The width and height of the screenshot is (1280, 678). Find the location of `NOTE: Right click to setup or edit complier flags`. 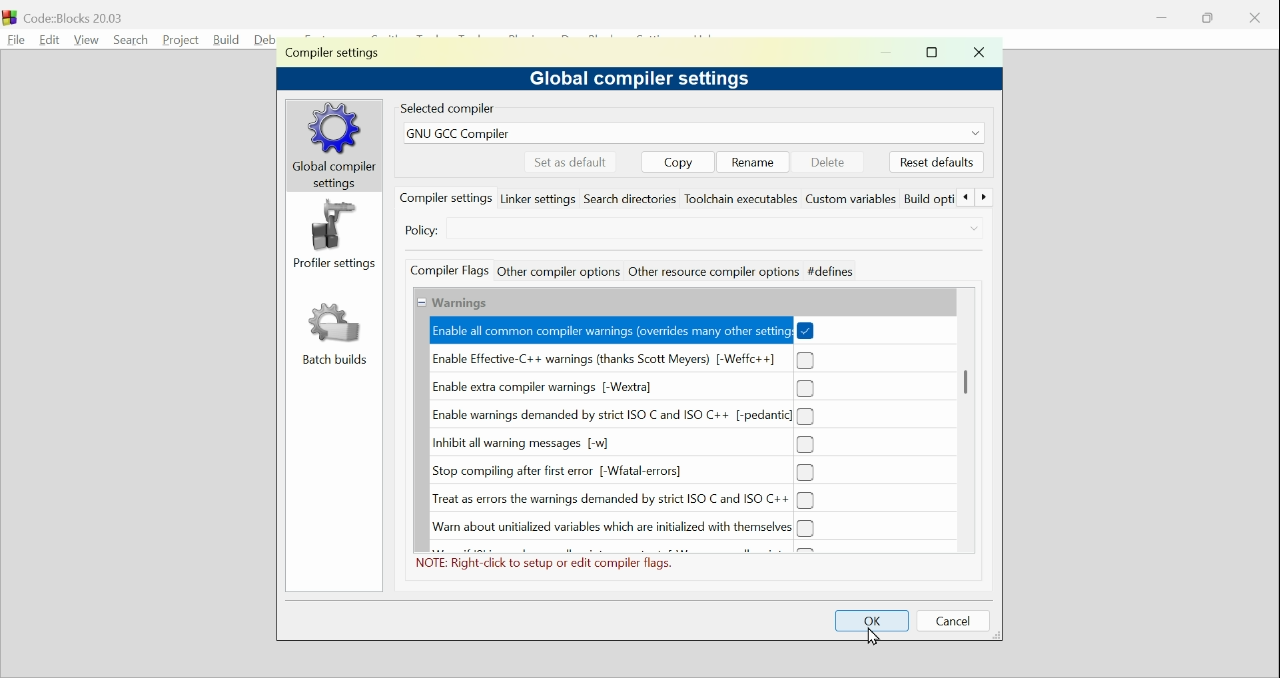

NOTE: Right click to setup or edit complier flags is located at coordinates (551, 564).